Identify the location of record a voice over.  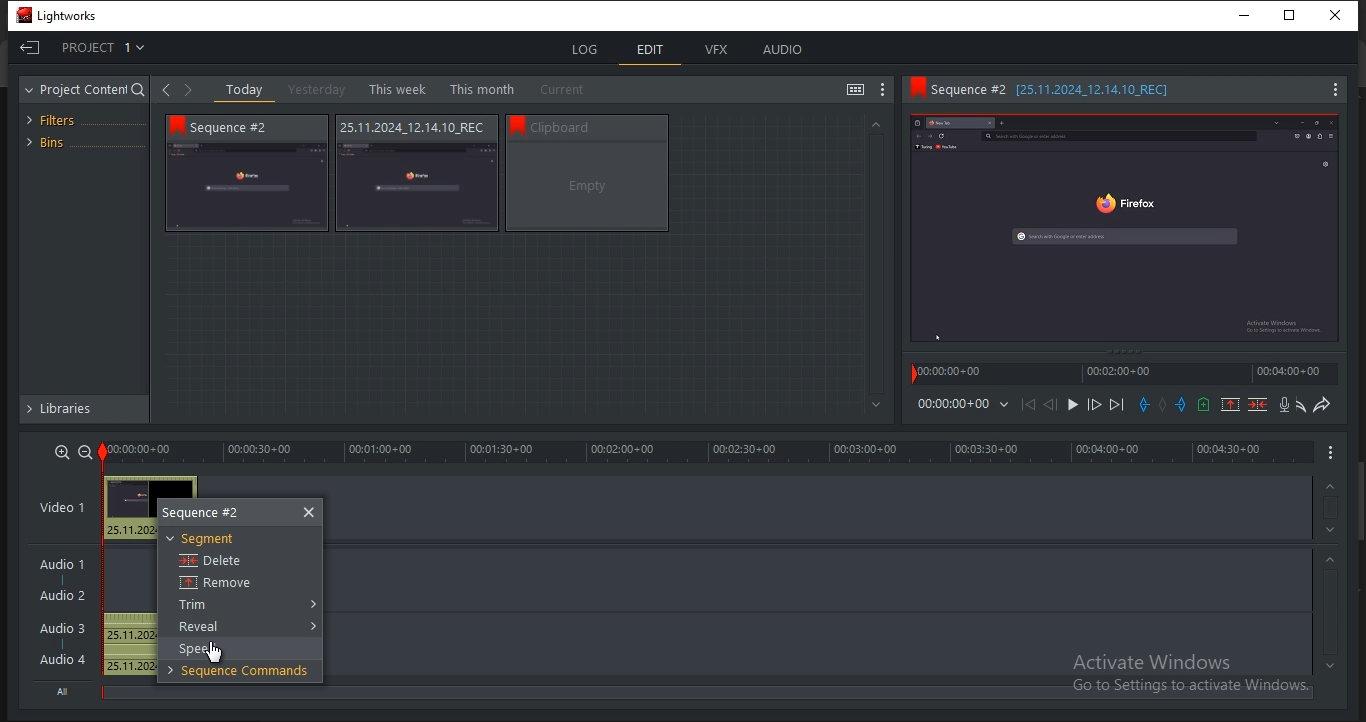
(1281, 404).